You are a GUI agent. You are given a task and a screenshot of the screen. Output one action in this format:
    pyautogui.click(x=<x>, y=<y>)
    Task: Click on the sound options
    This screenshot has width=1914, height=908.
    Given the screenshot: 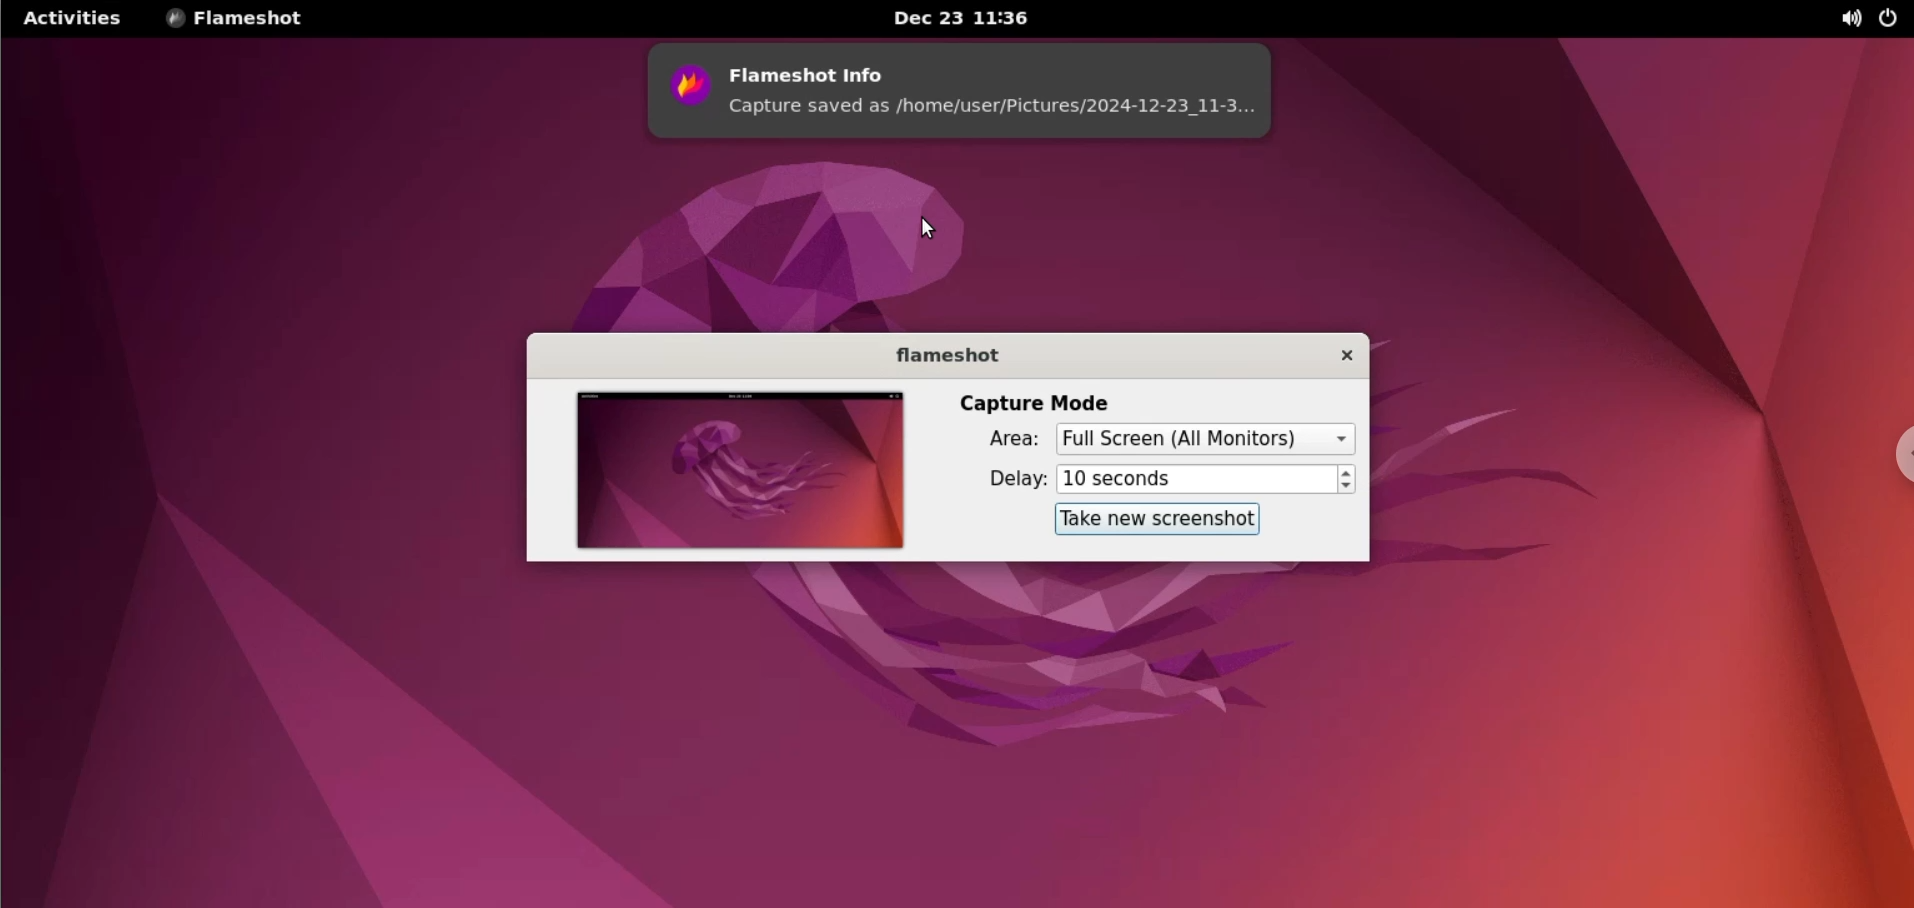 What is the action you would take?
    pyautogui.click(x=1849, y=20)
    